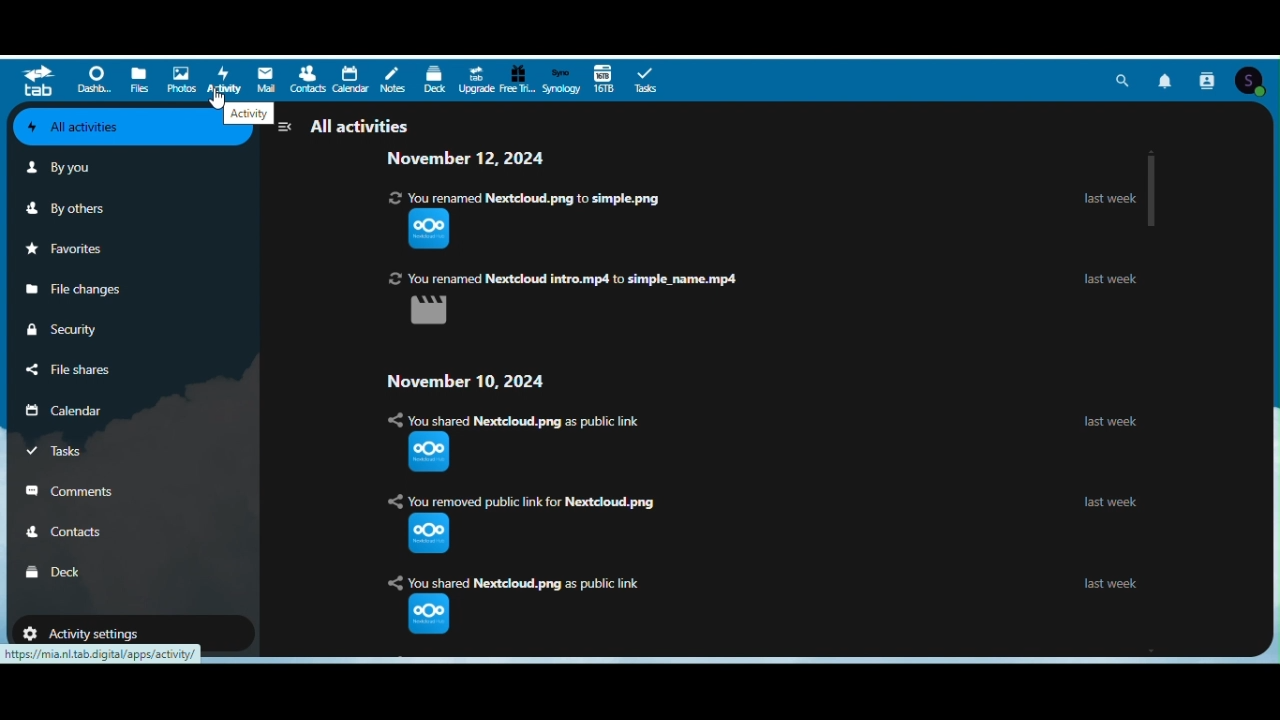  What do you see at coordinates (309, 79) in the screenshot?
I see `Contacts` at bounding box center [309, 79].